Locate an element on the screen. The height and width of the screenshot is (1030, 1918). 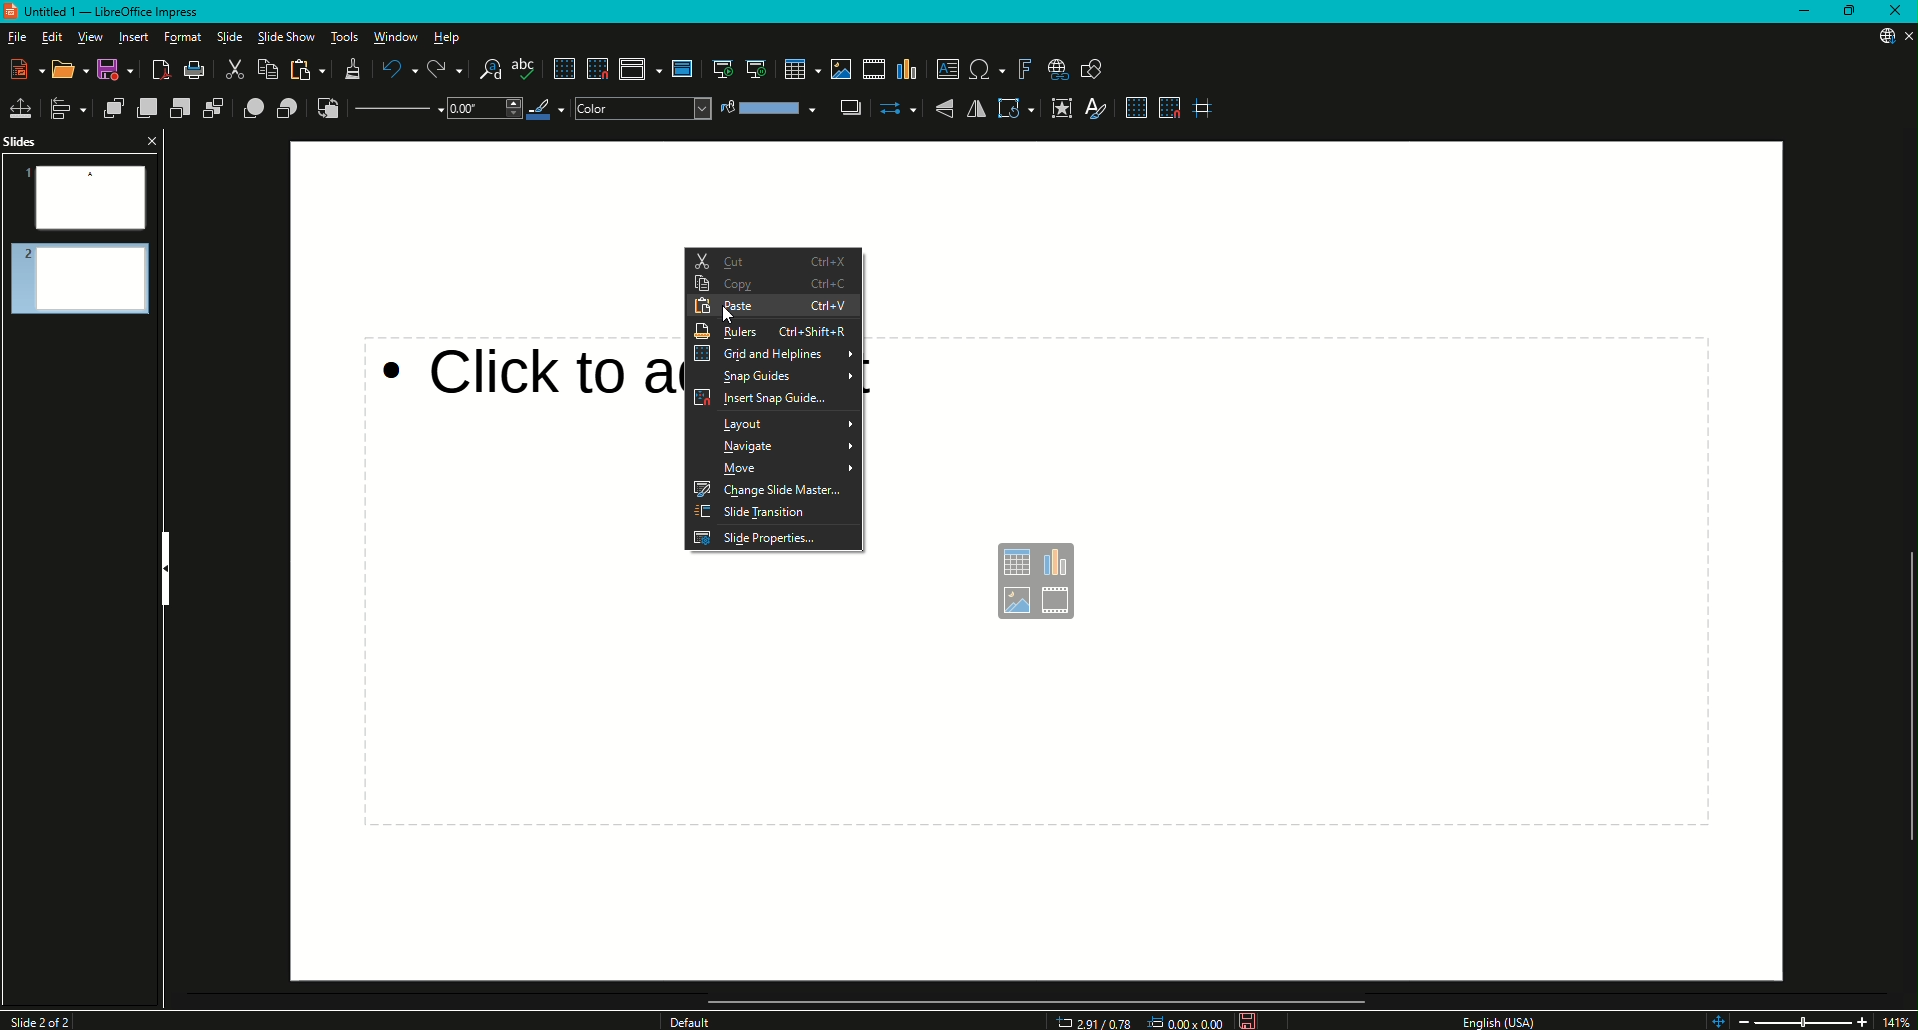
Interaction is located at coordinates (1062, 109).